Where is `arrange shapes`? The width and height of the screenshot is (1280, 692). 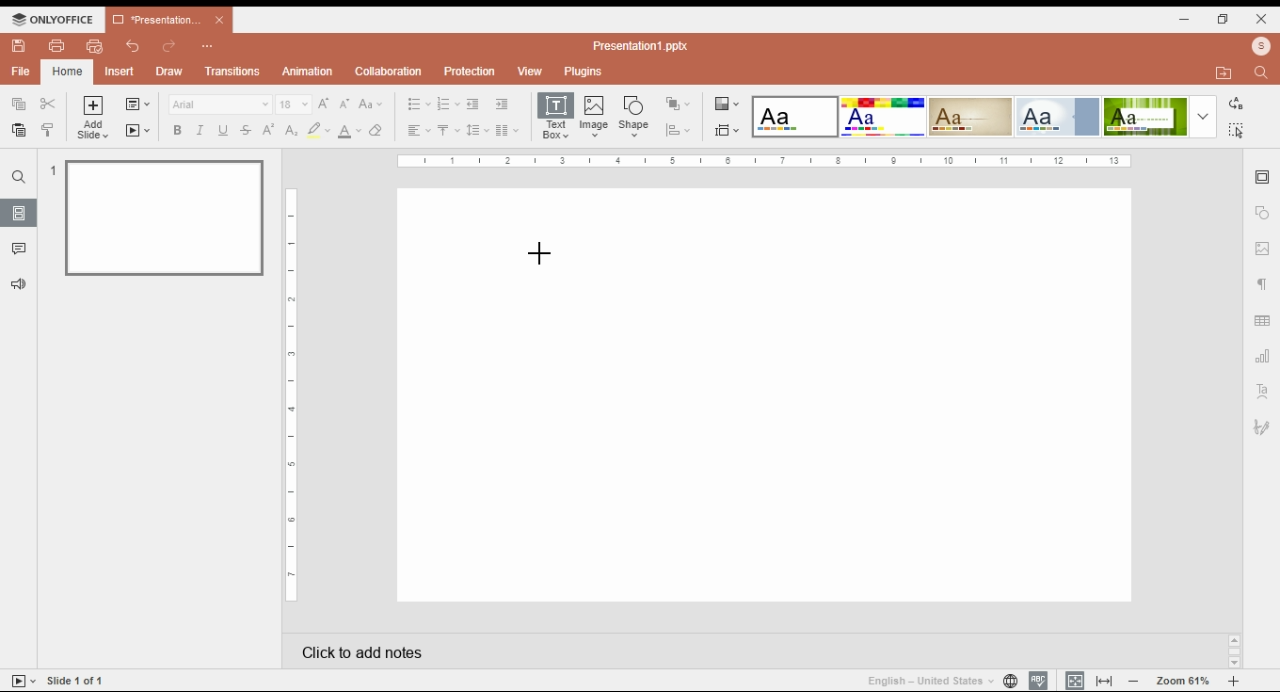
arrange shapes is located at coordinates (679, 103).